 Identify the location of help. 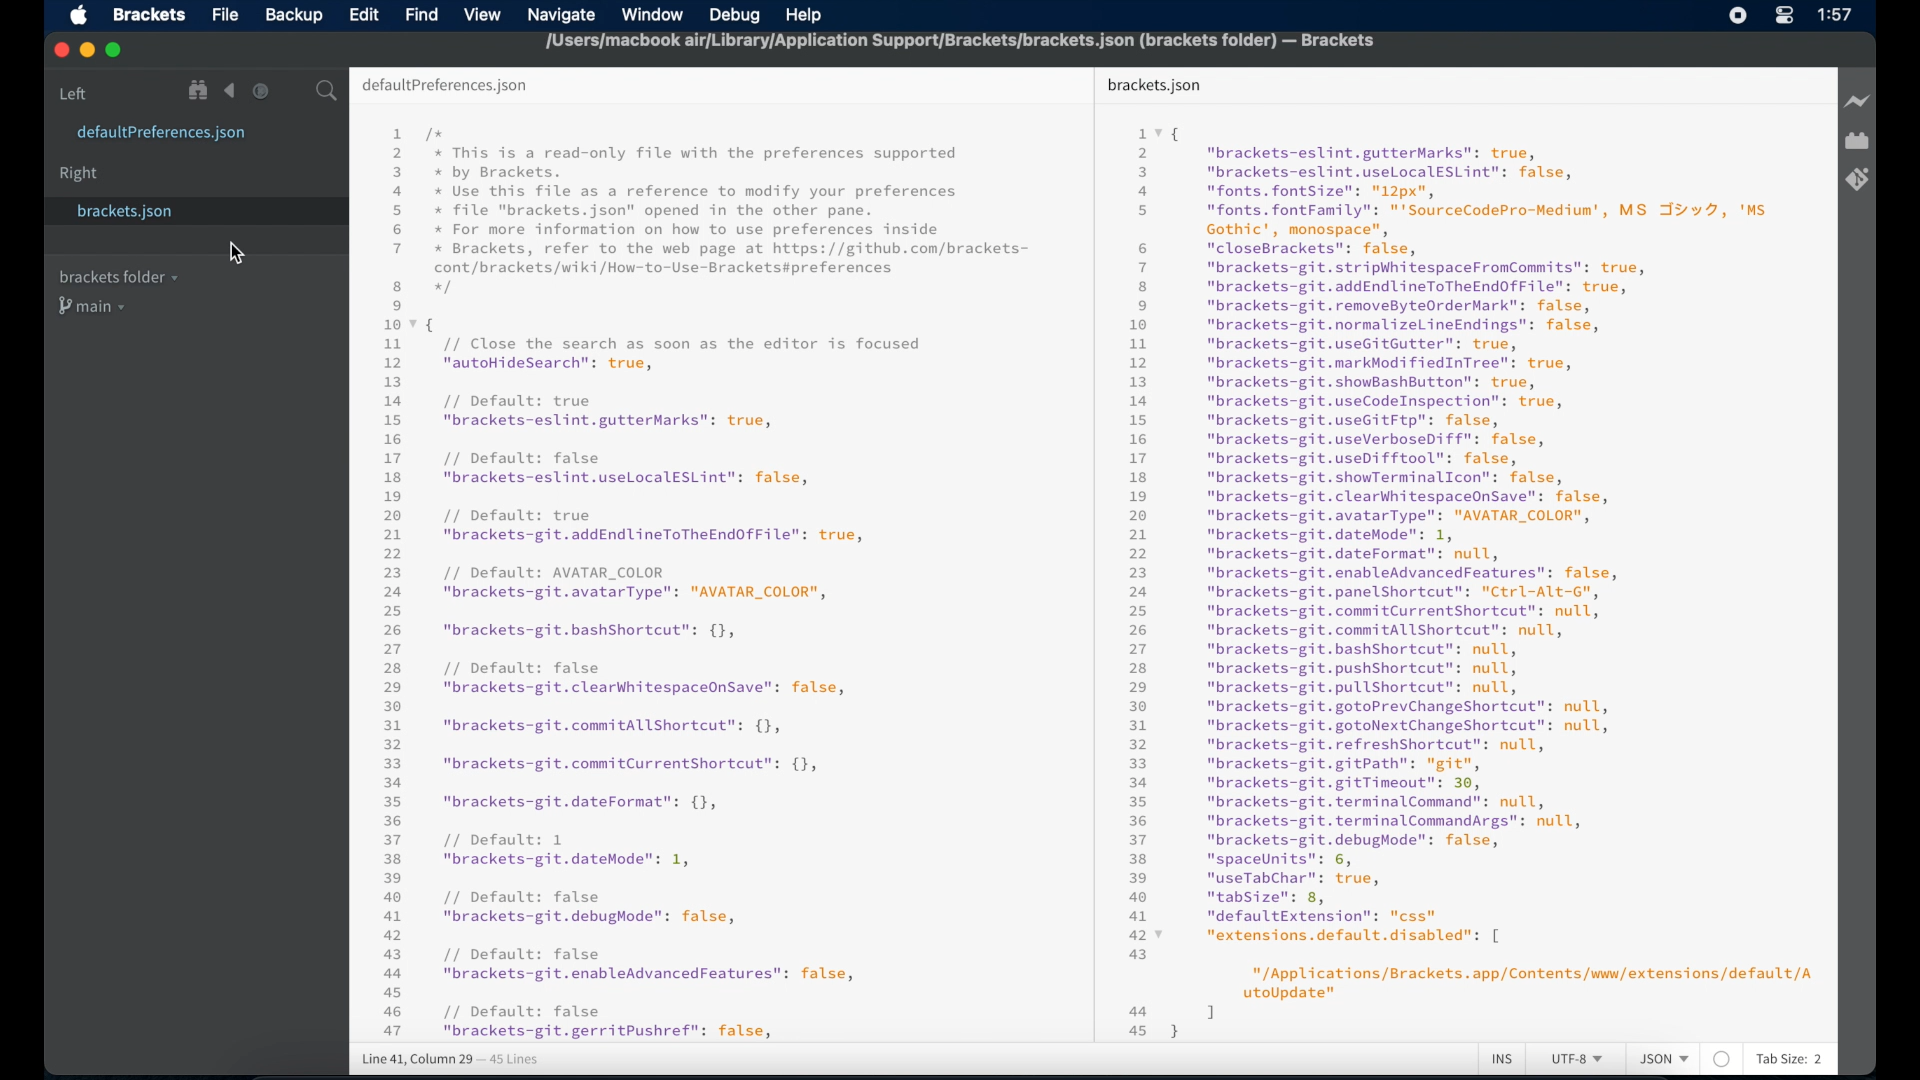
(803, 15).